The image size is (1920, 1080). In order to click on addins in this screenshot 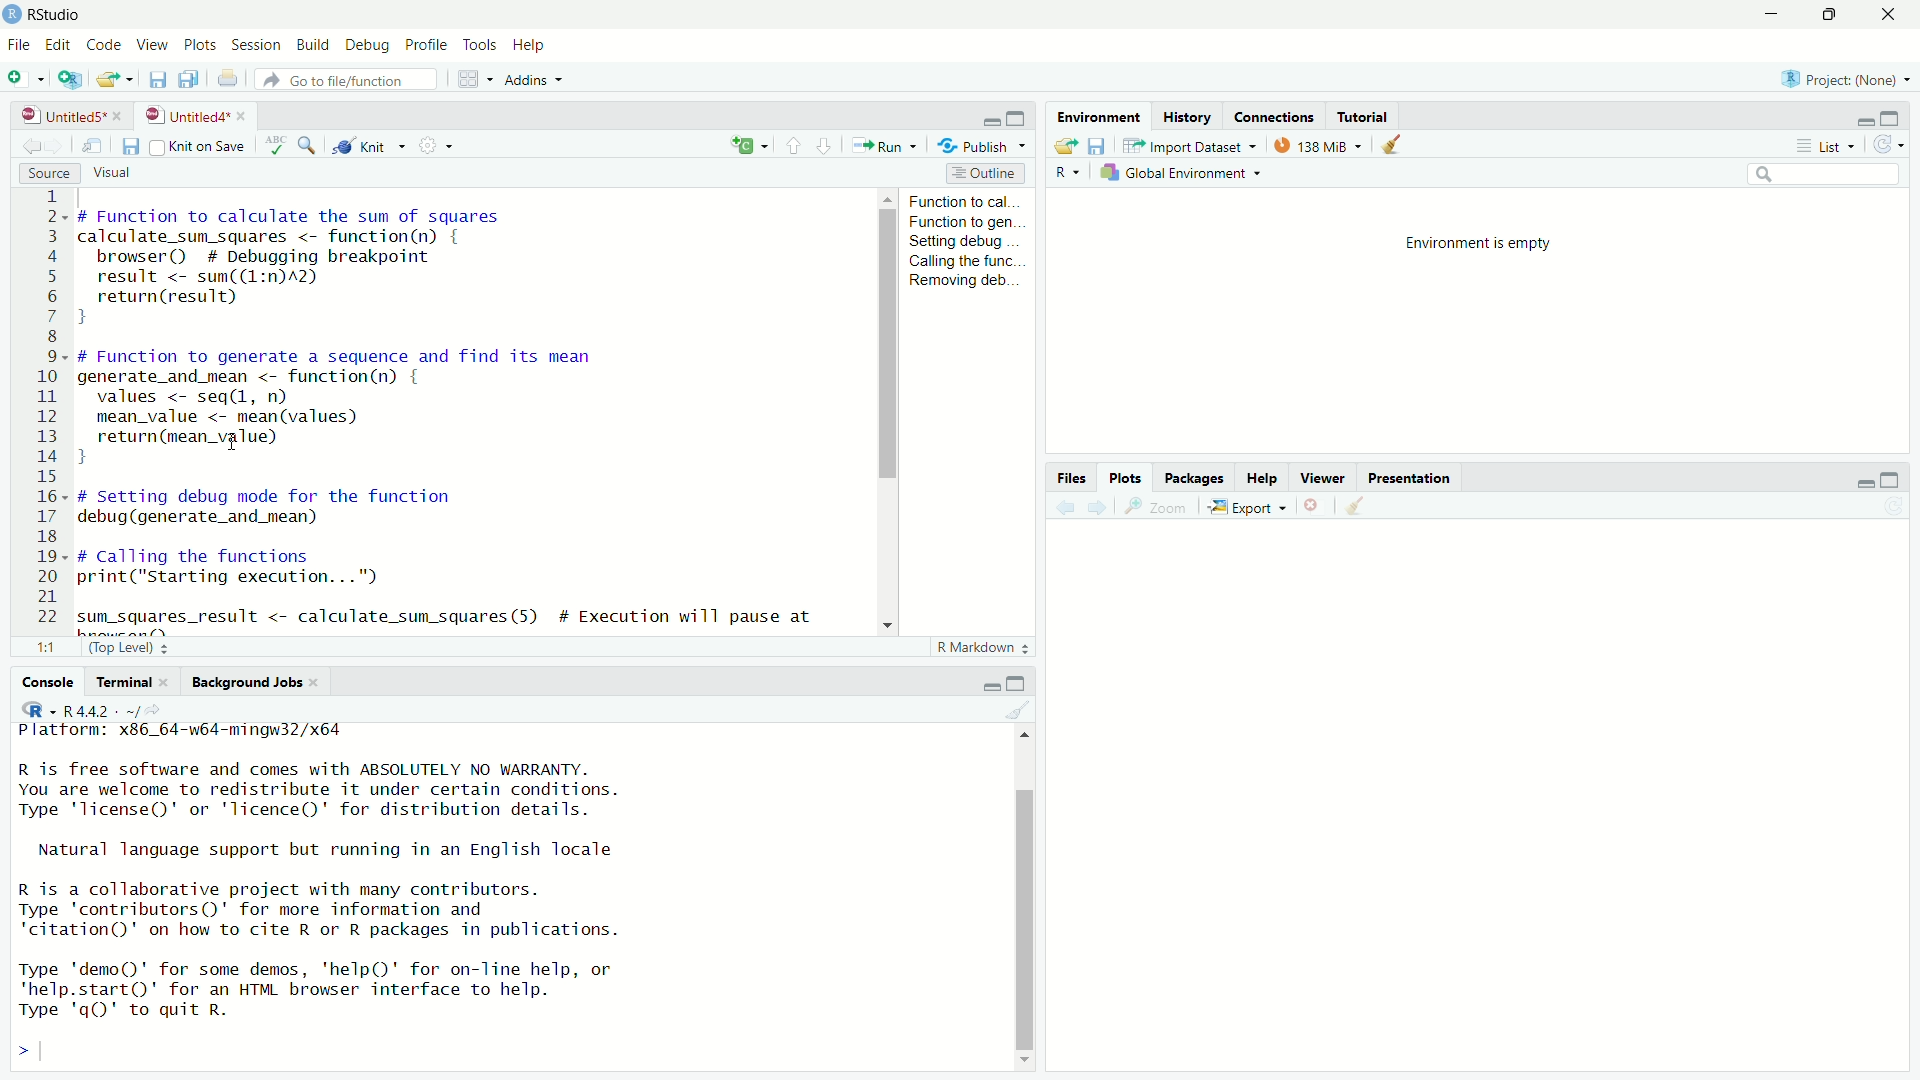, I will do `click(536, 77)`.